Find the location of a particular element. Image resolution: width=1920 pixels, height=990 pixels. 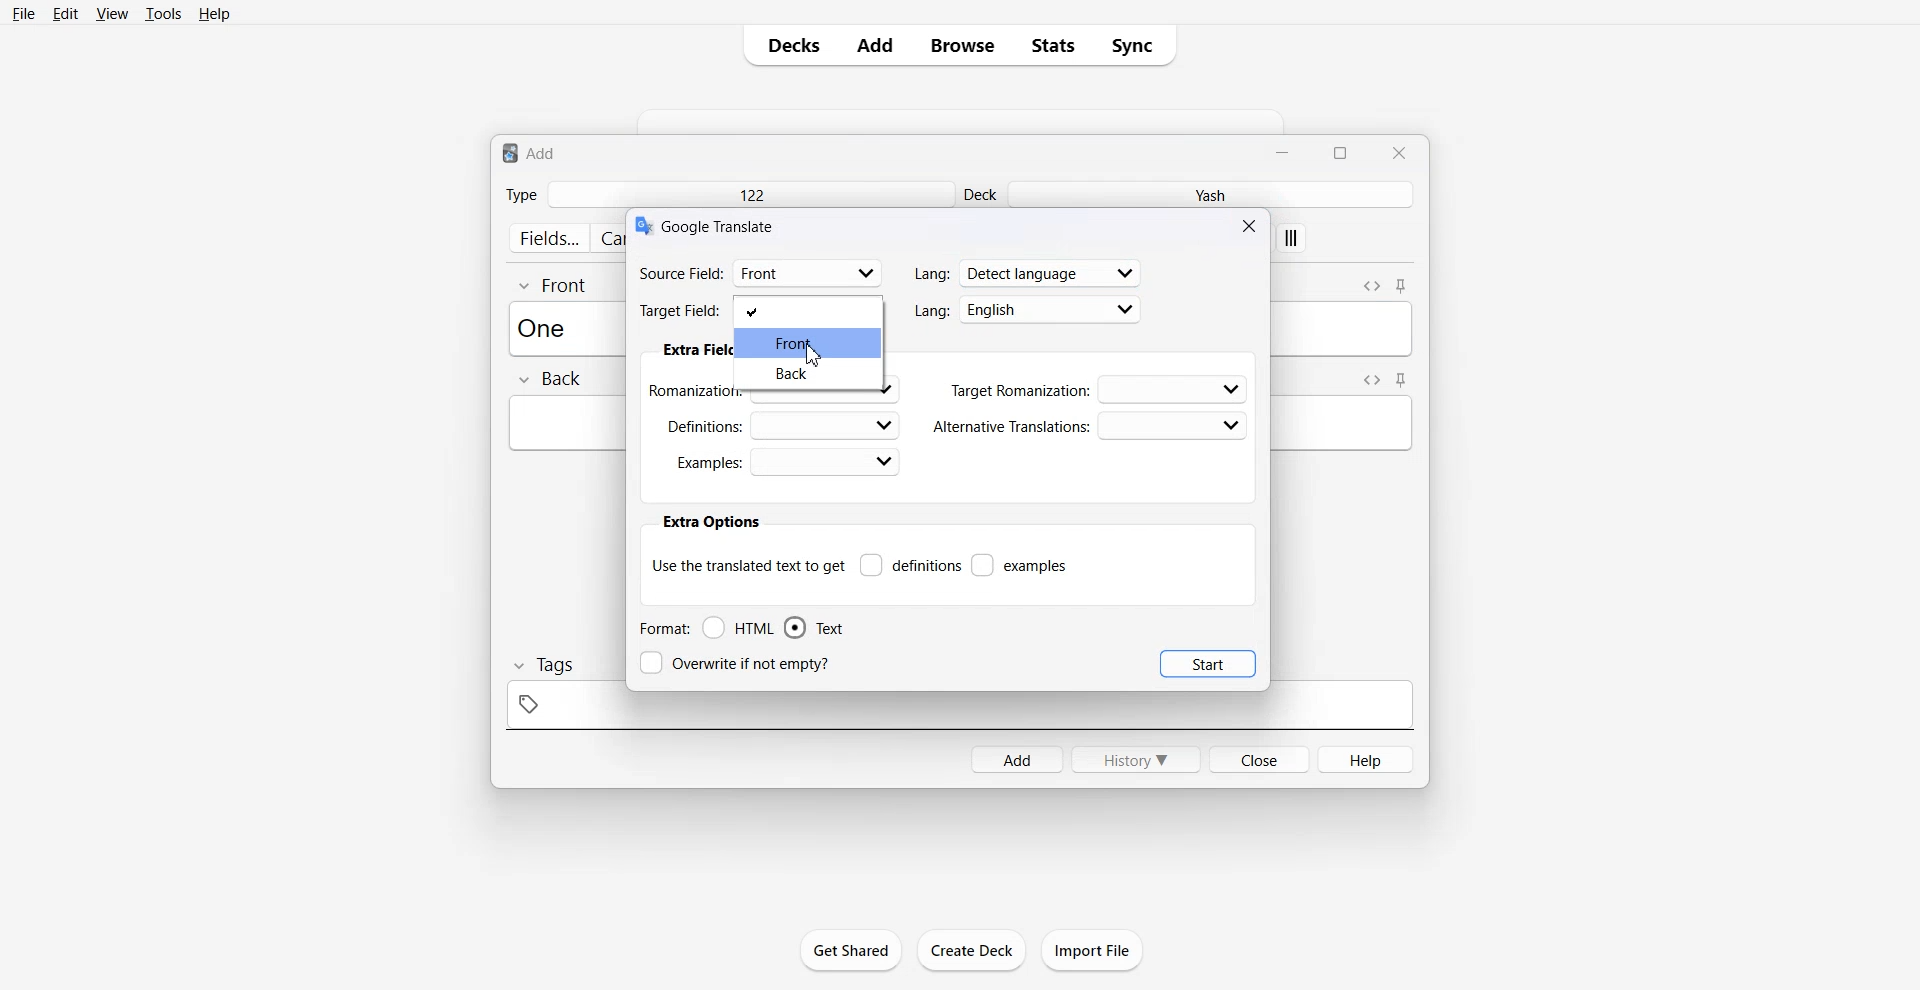

fields  is located at coordinates (548, 238).